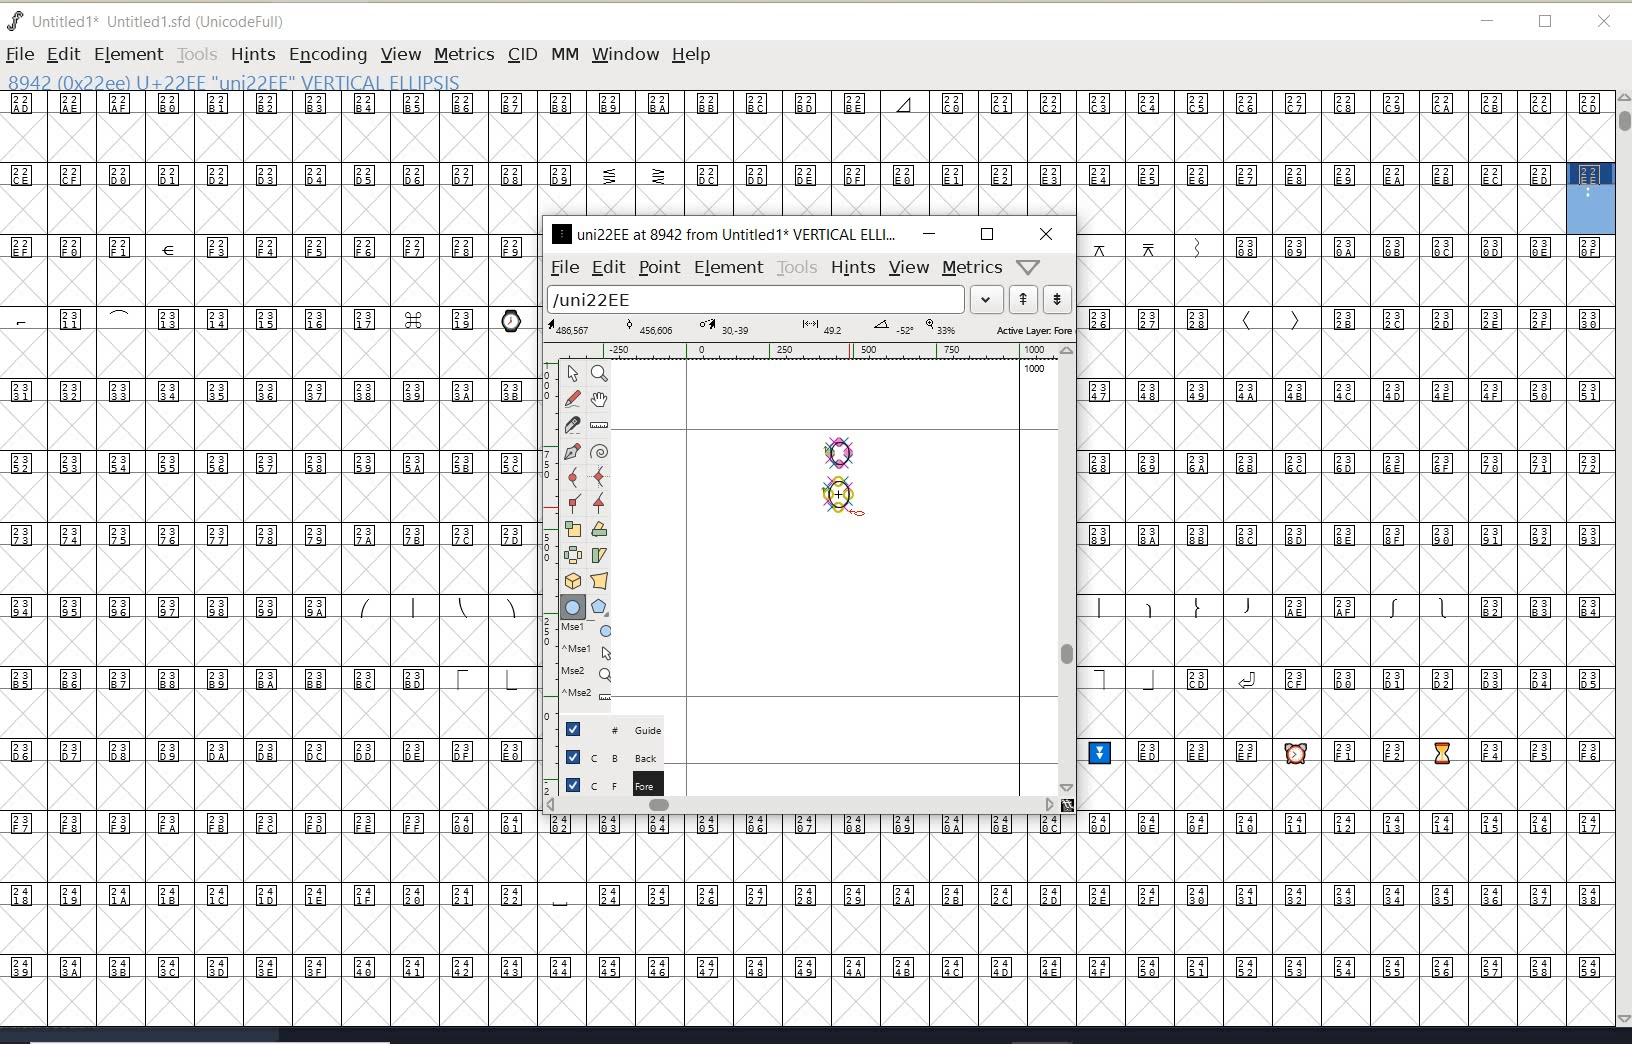 The width and height of the screenshot is (1632, 1044). I want to click on measure distance, angle between points, so click(600, 424).